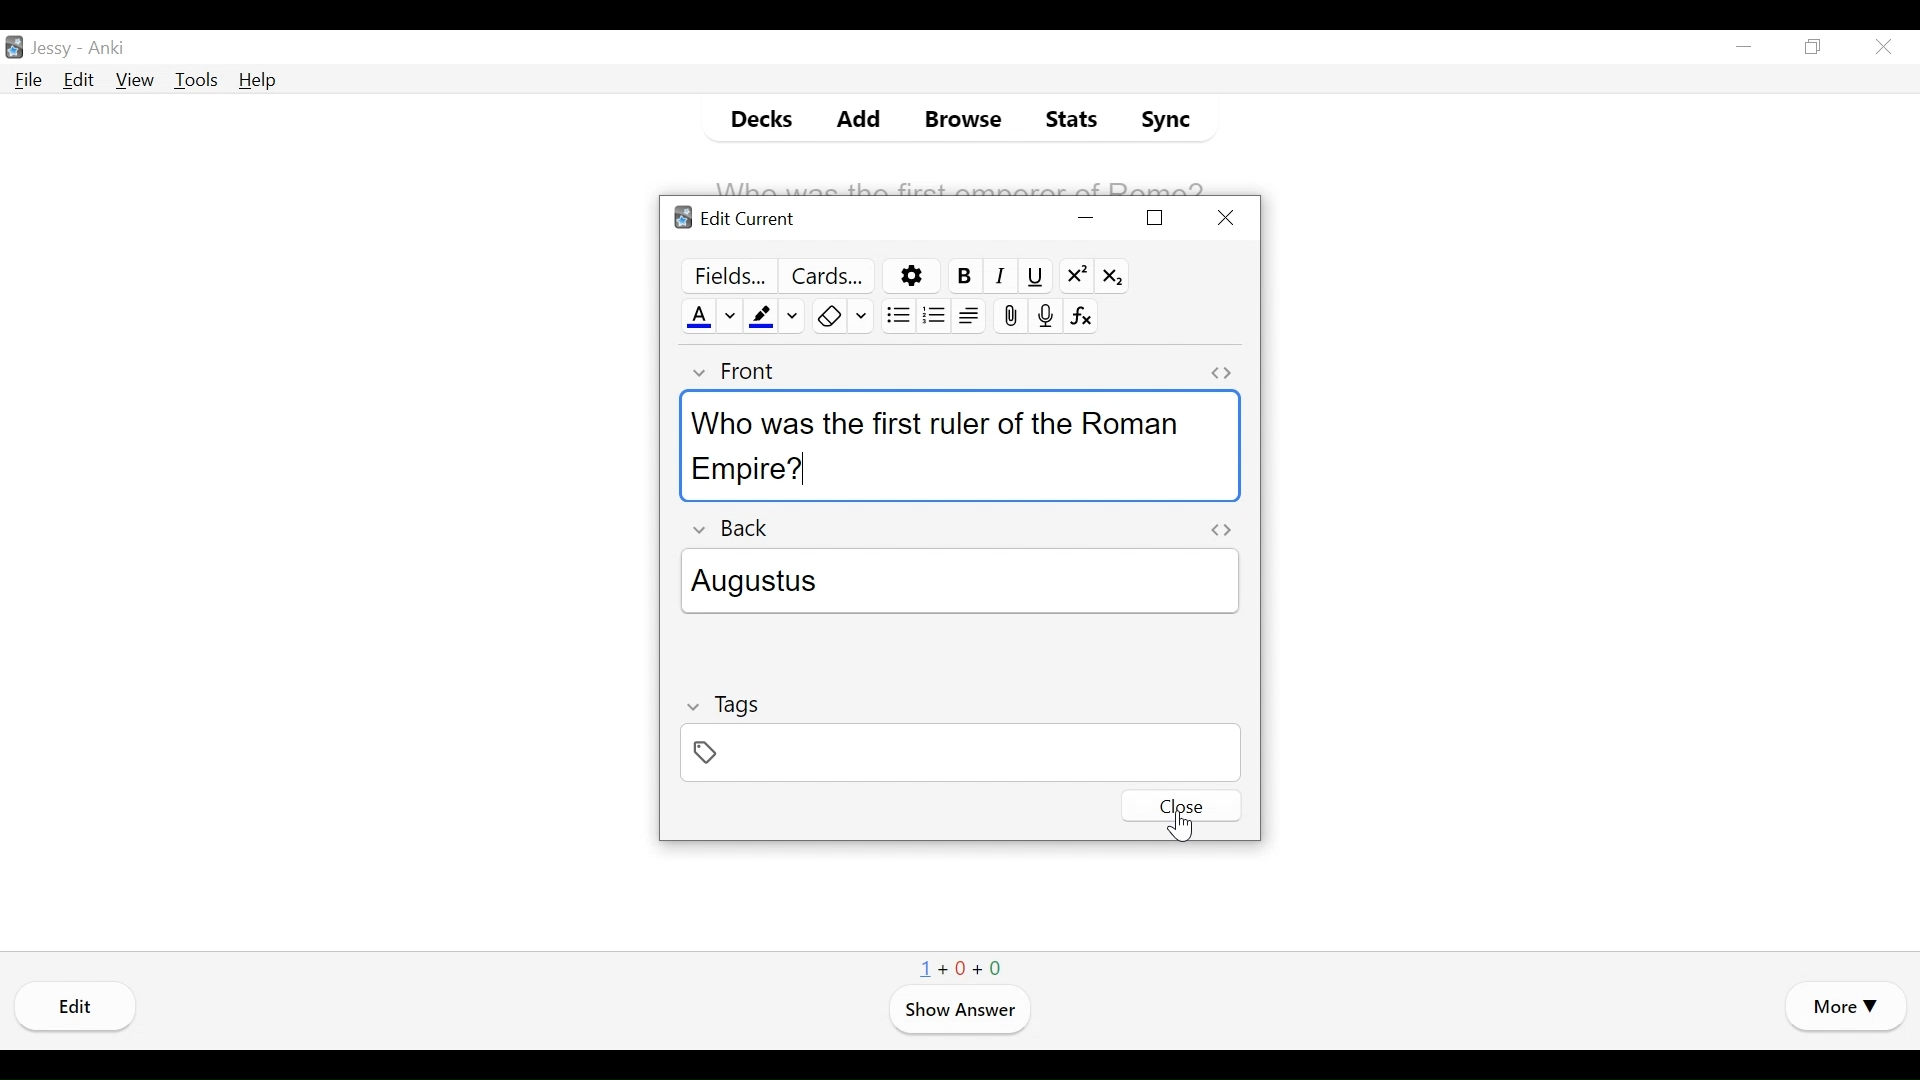  I want to click on Close, so click(1180, 806).